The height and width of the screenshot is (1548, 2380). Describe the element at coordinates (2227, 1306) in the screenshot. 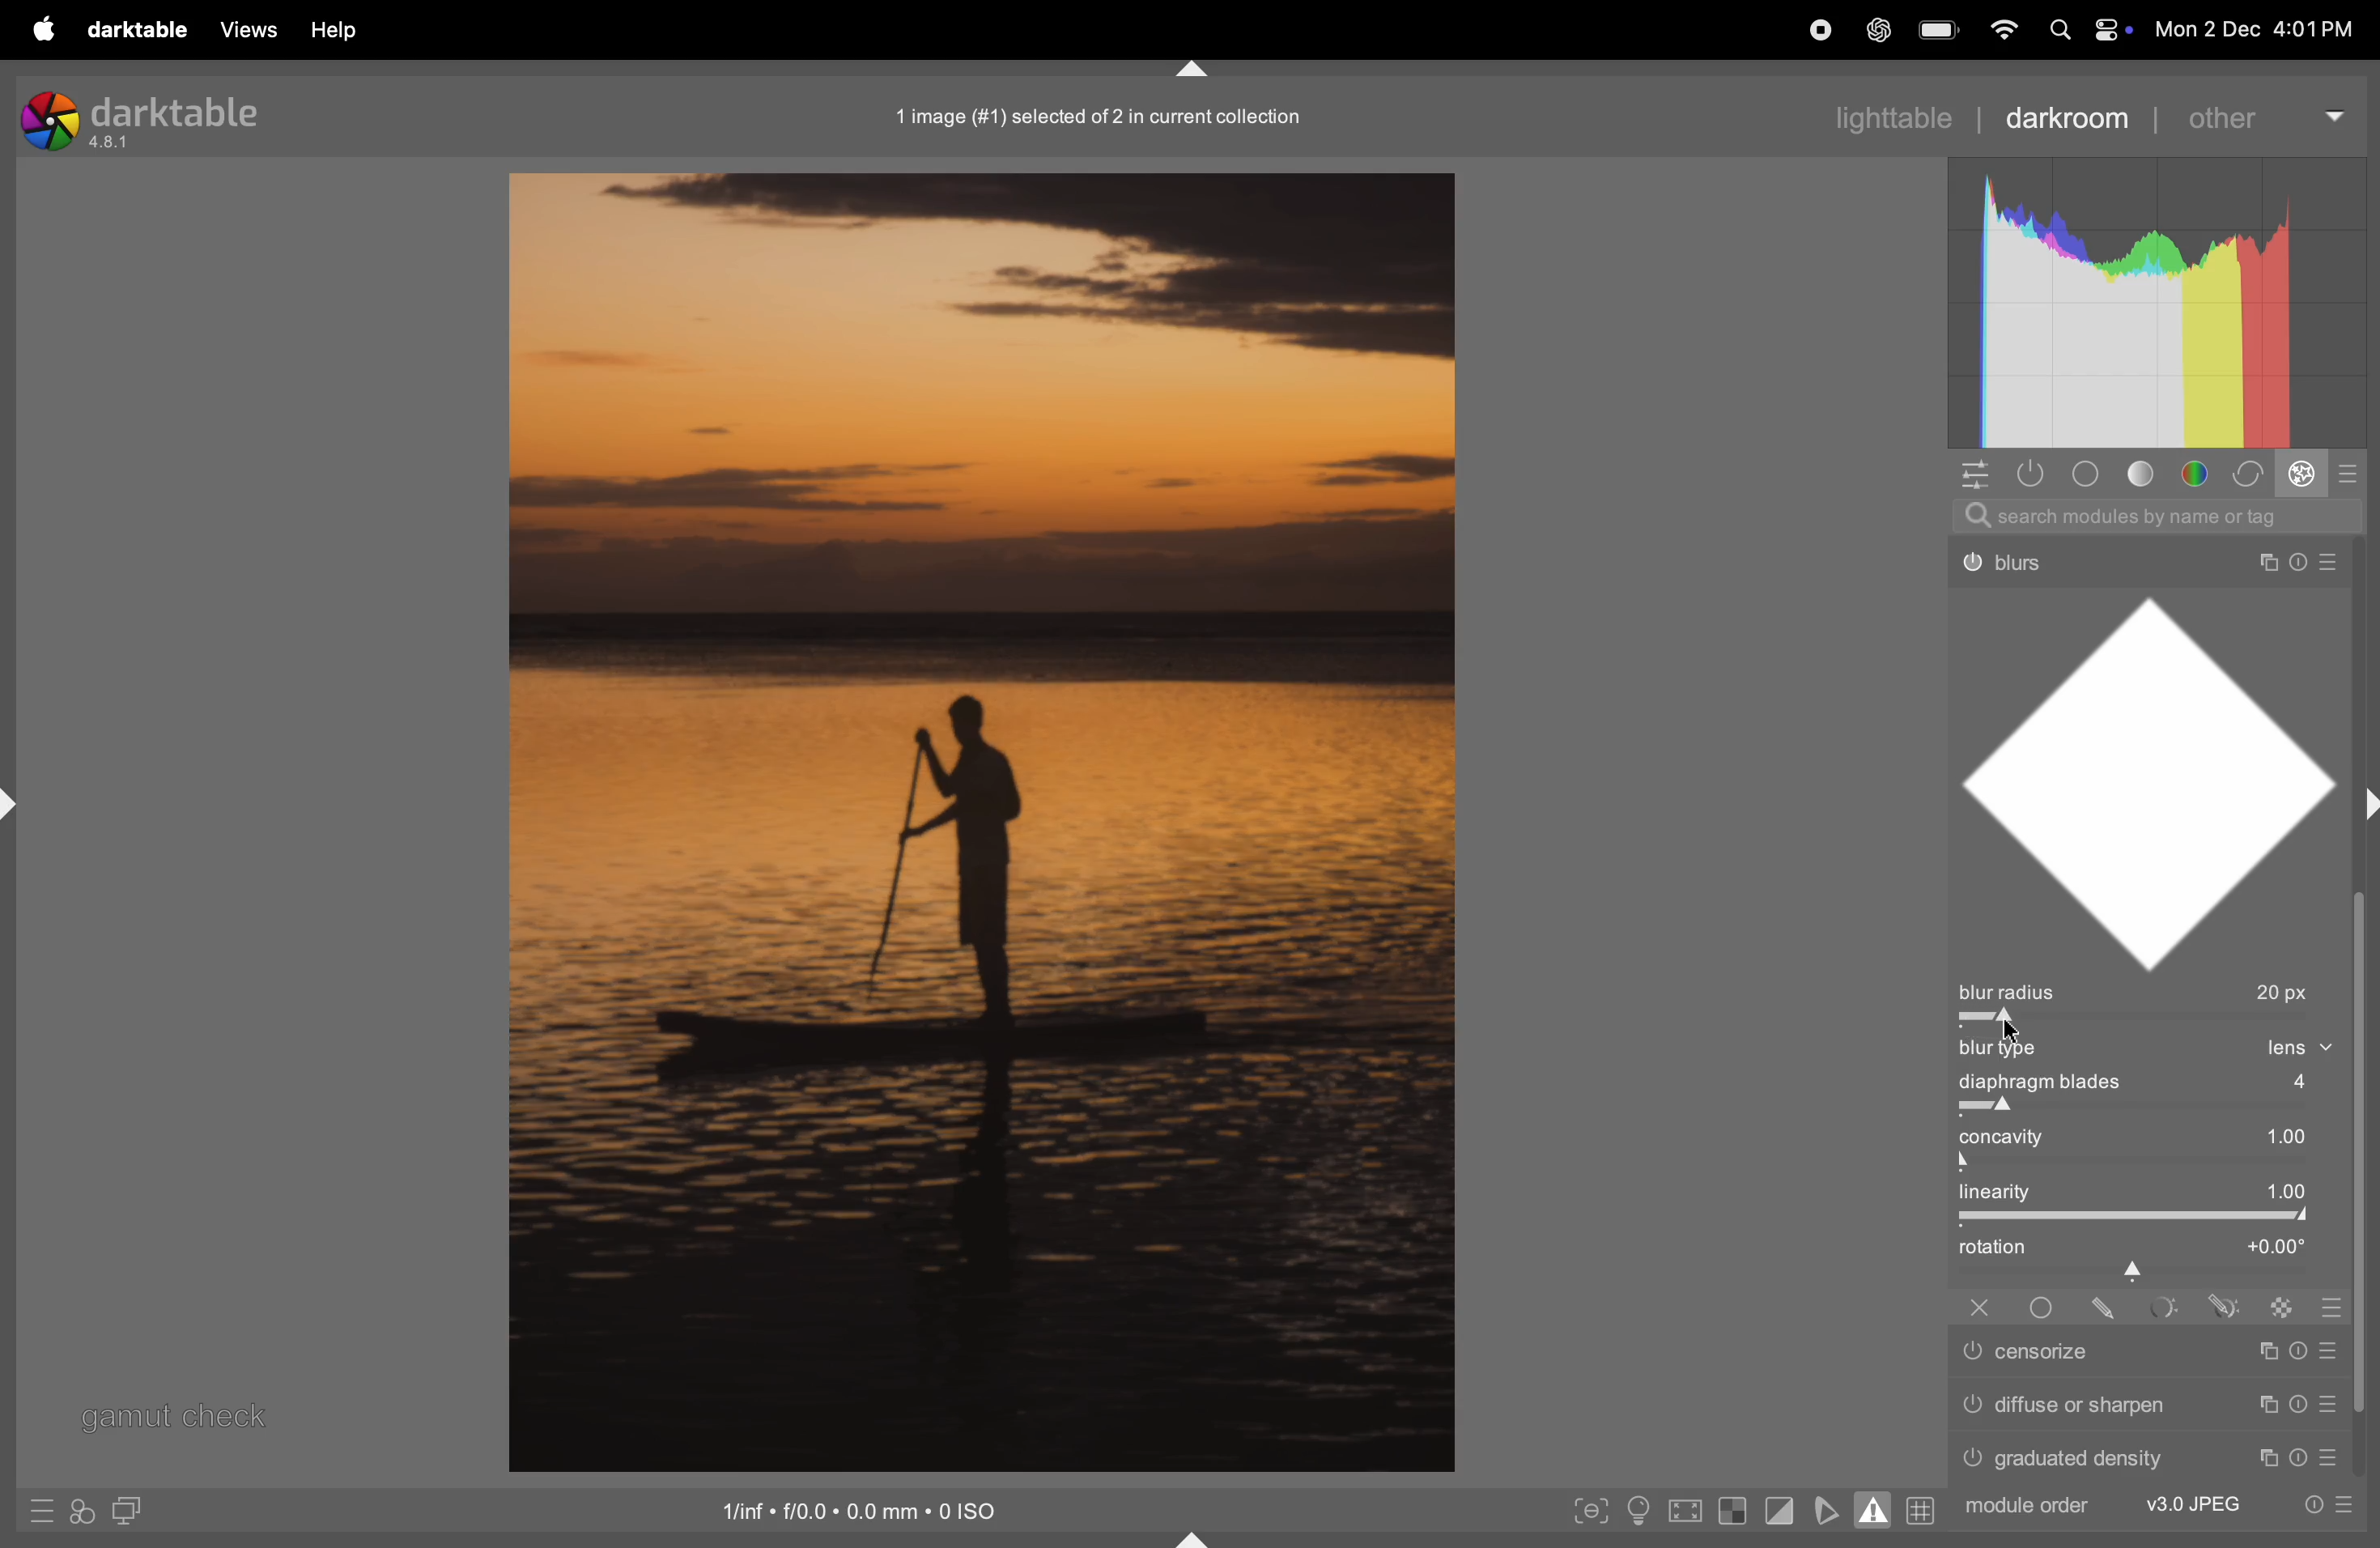

I see `` at that location.